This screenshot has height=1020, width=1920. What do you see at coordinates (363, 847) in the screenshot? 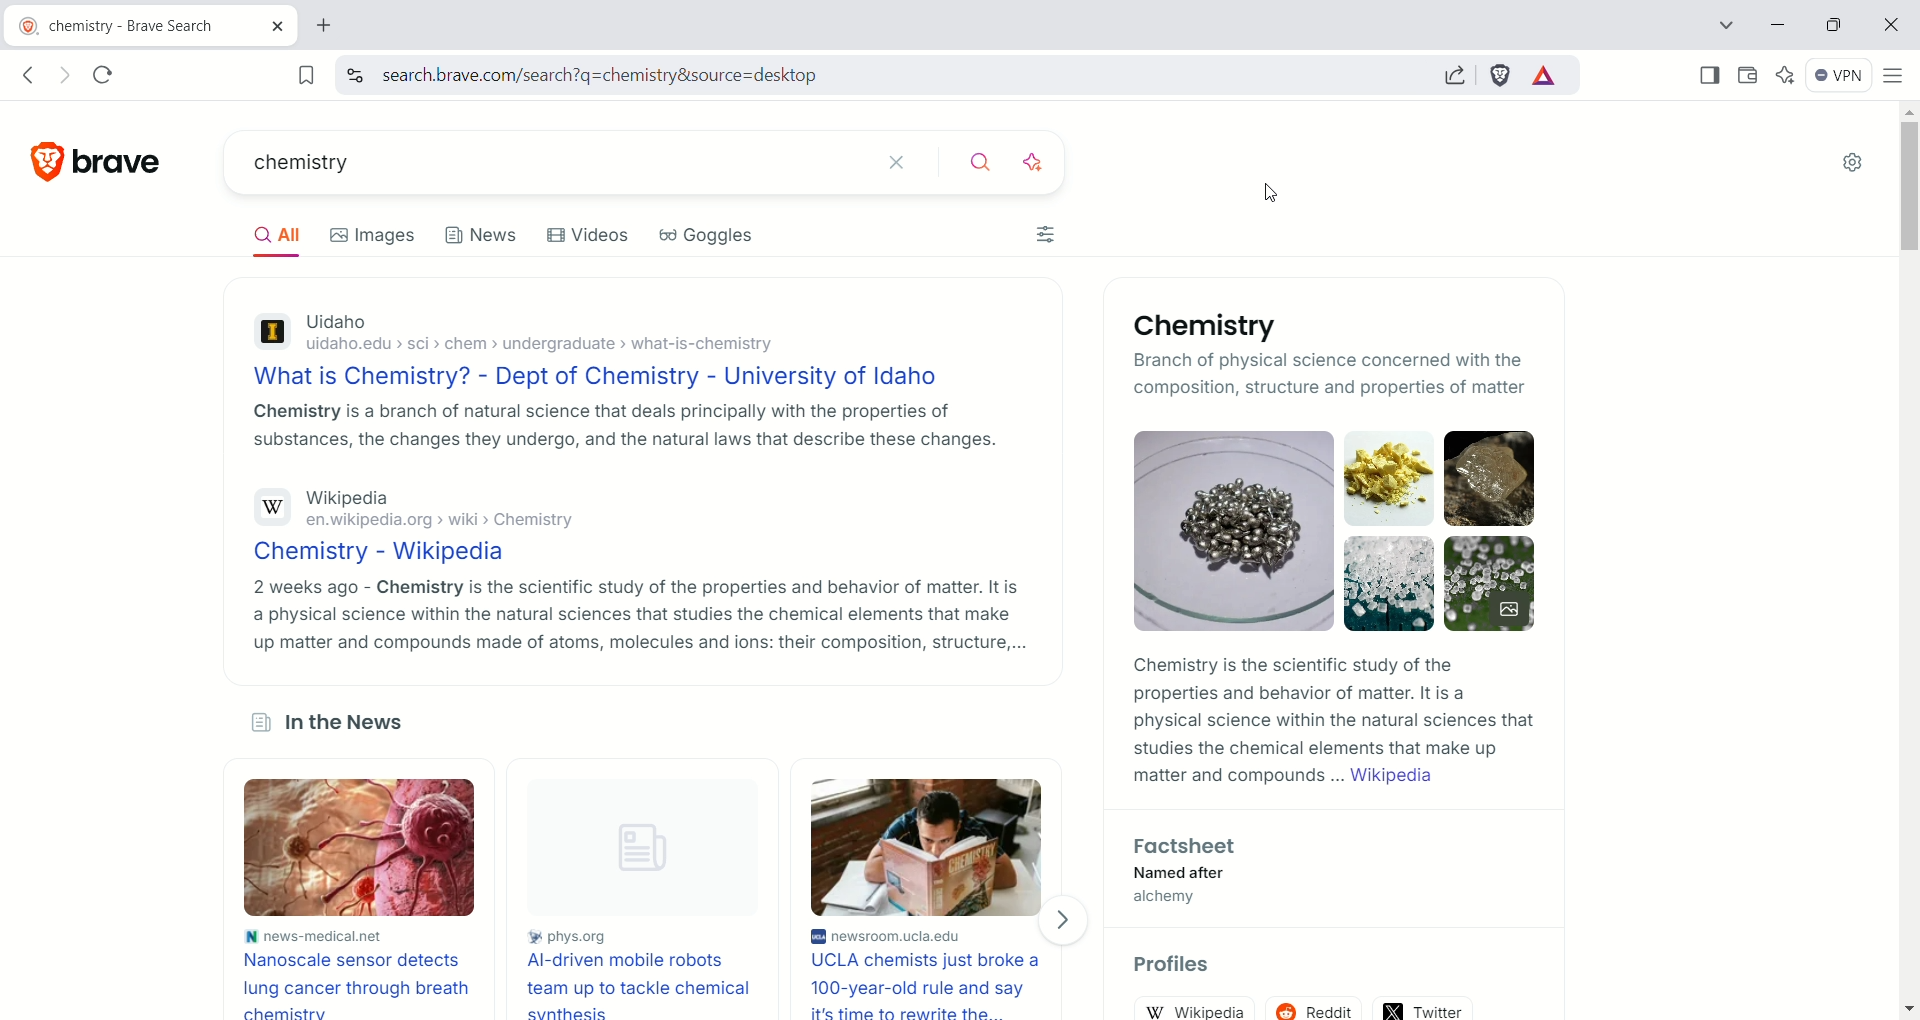
I see `image related to lung cancer` at bounding box center [363, 847].